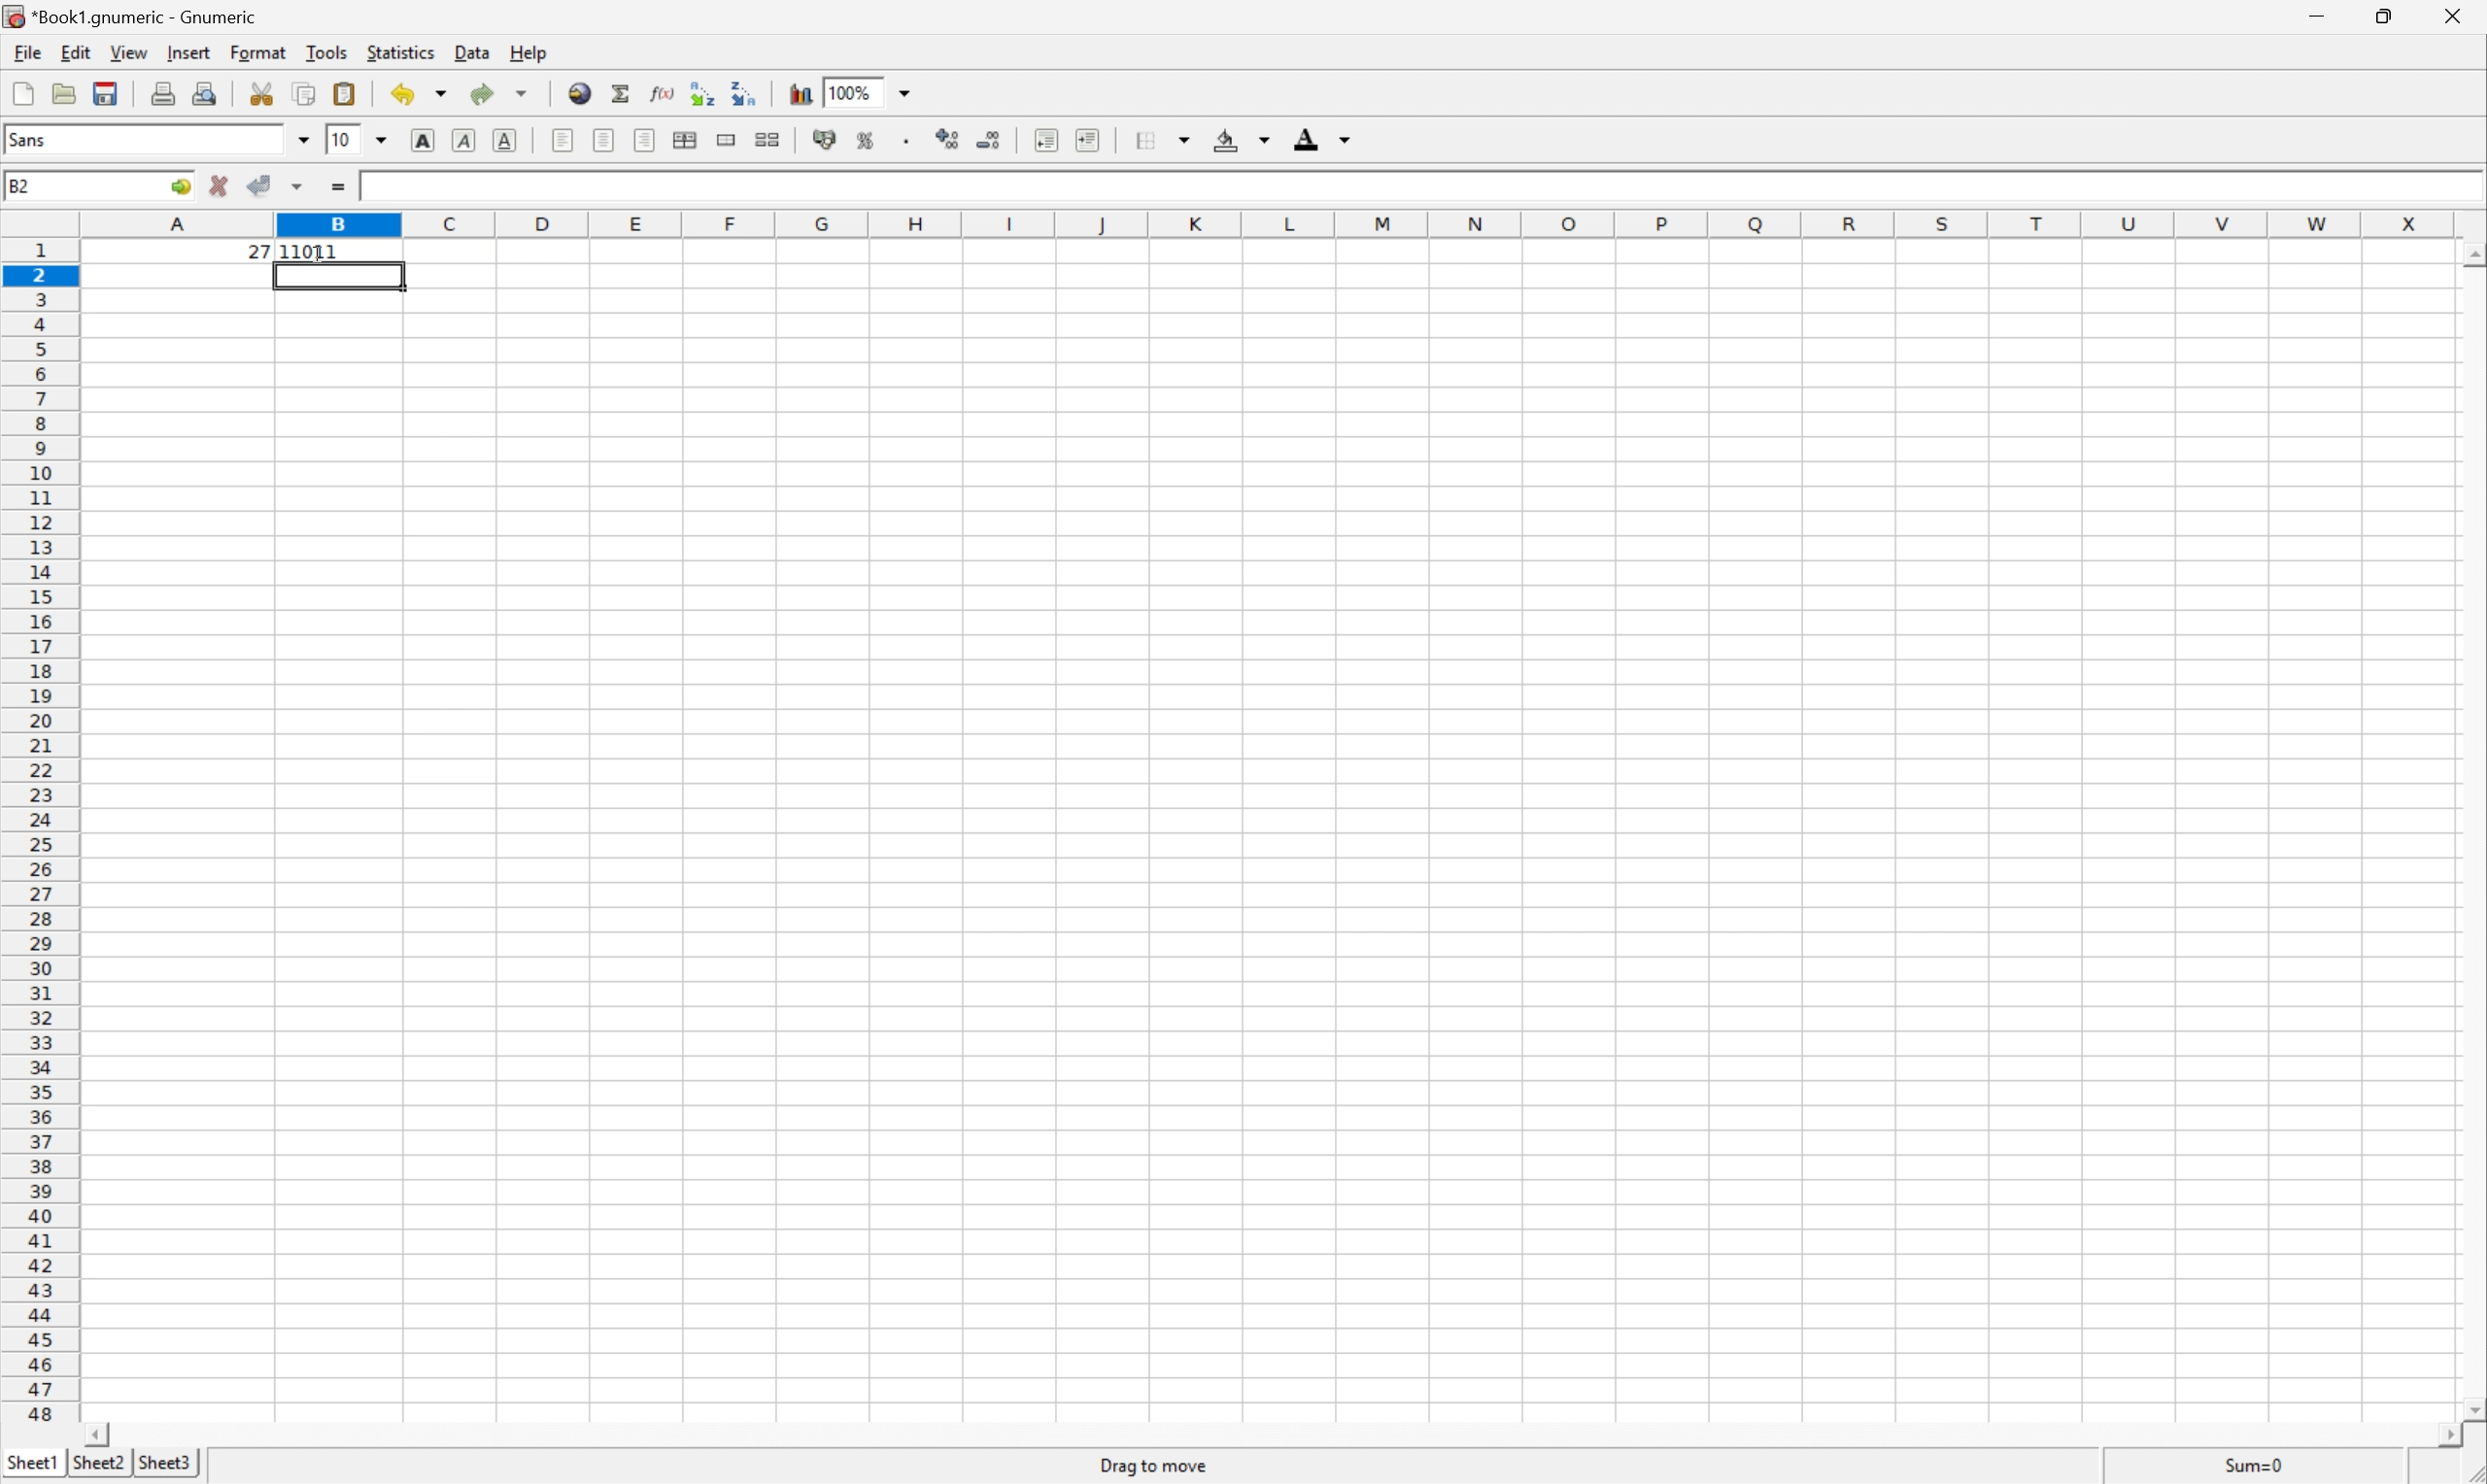 This screenshot has width=2487, height=1484. Describe the element at coordinates (684, 139) in the screenshot. I see `Center horizontally across selection` at that location.